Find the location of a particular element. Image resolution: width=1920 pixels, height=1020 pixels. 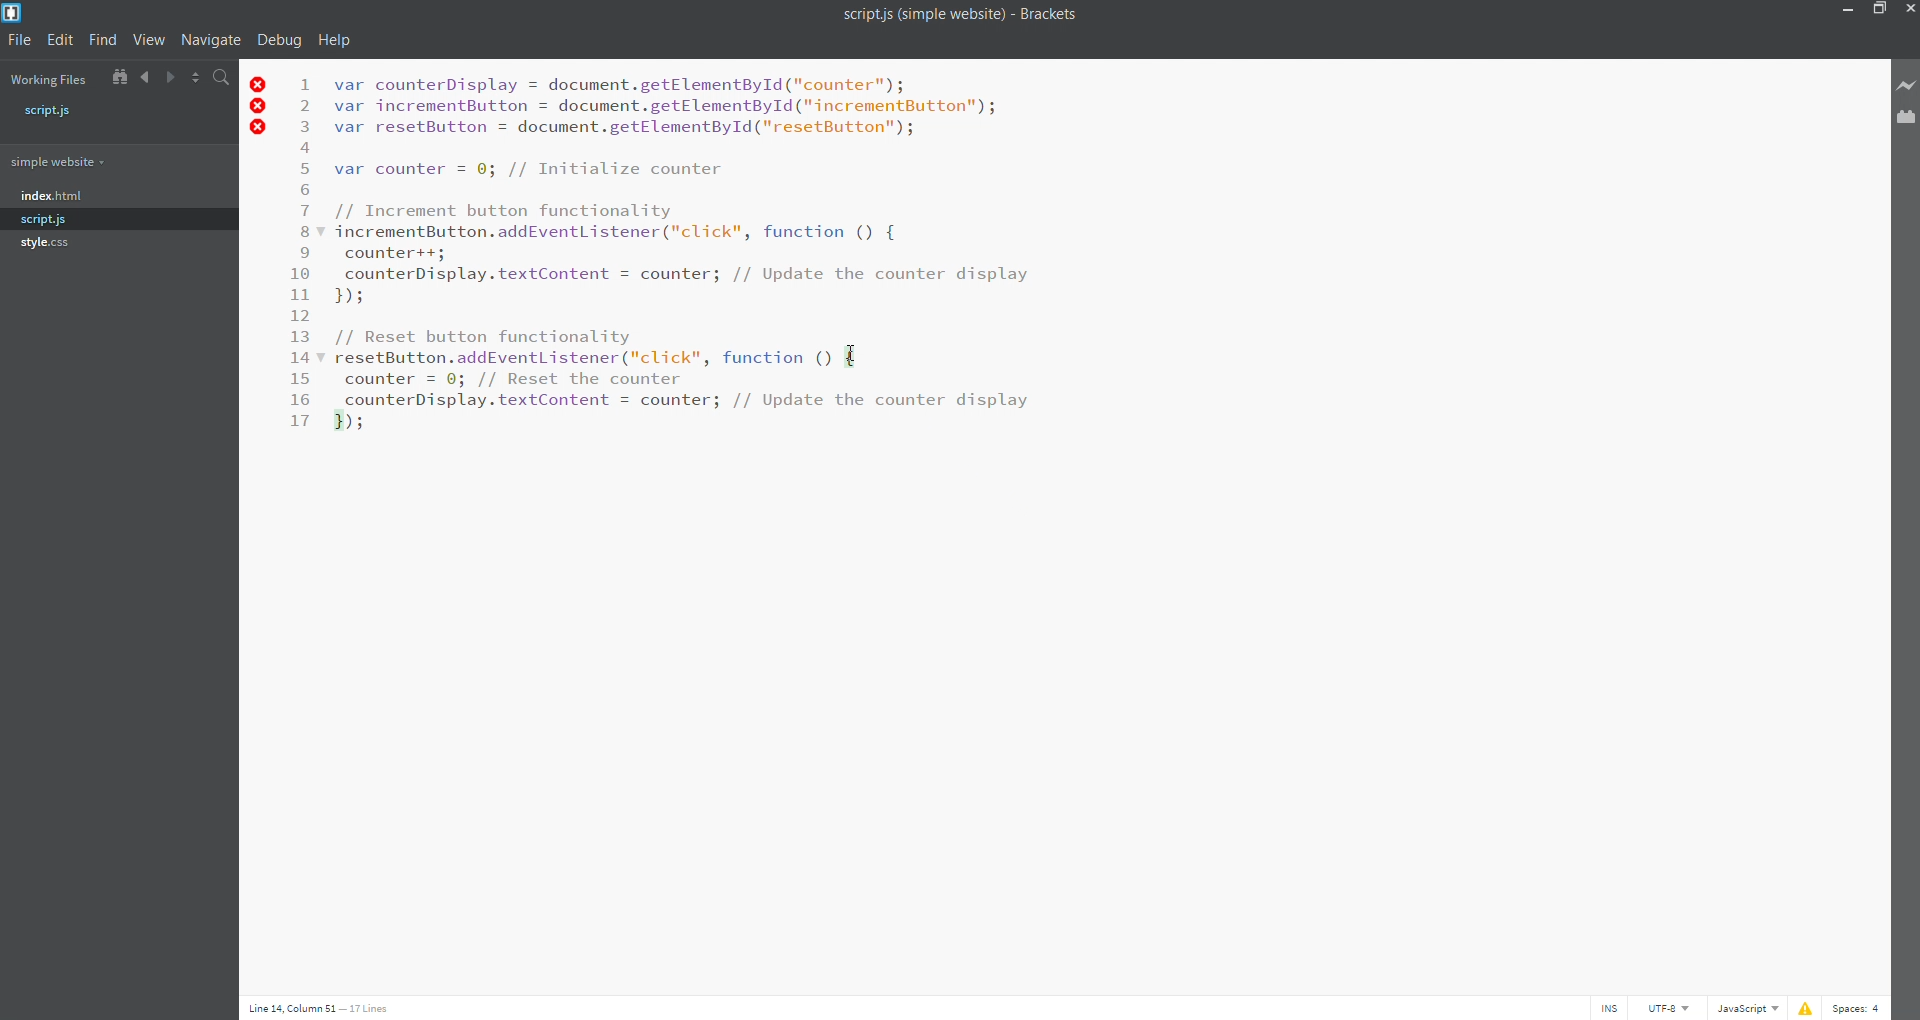

logo is located at coordinates (17, 13).